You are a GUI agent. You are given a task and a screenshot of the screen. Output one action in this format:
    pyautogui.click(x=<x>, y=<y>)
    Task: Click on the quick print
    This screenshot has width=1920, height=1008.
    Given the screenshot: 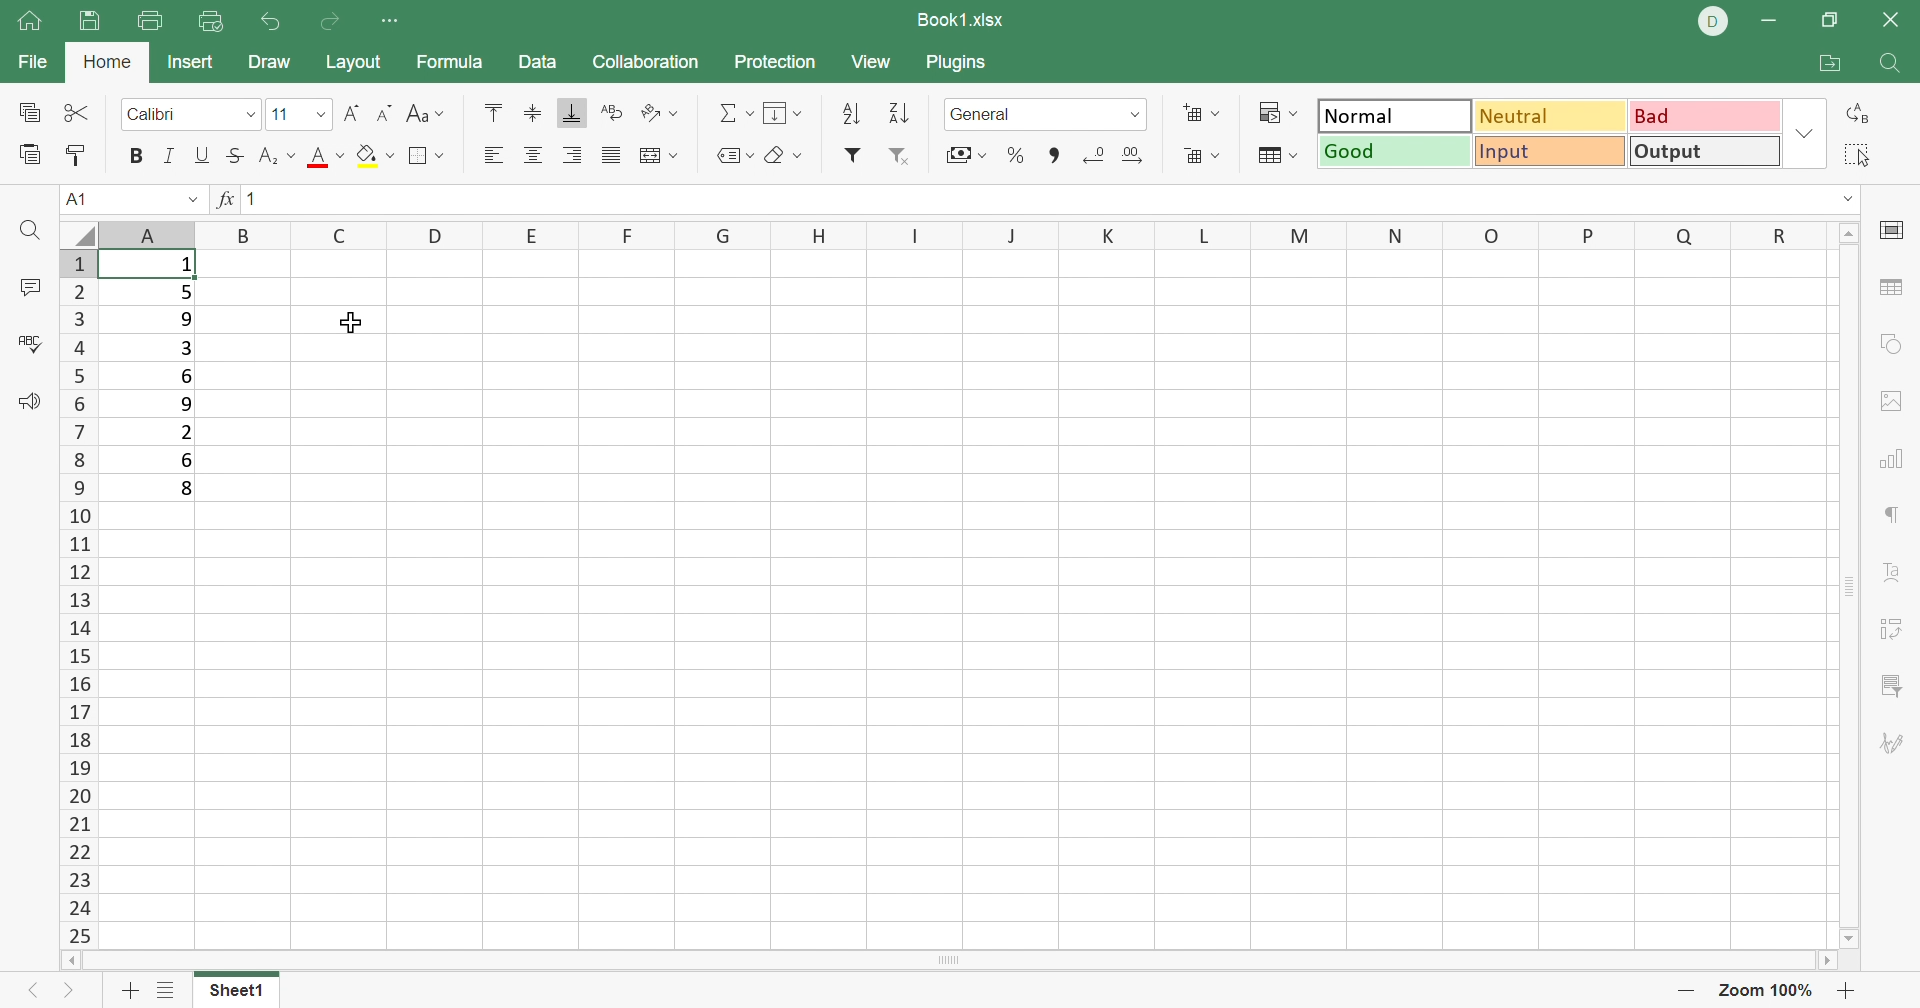 What is the action you would take?
    pyautogui.click(x=207, y=22)
    